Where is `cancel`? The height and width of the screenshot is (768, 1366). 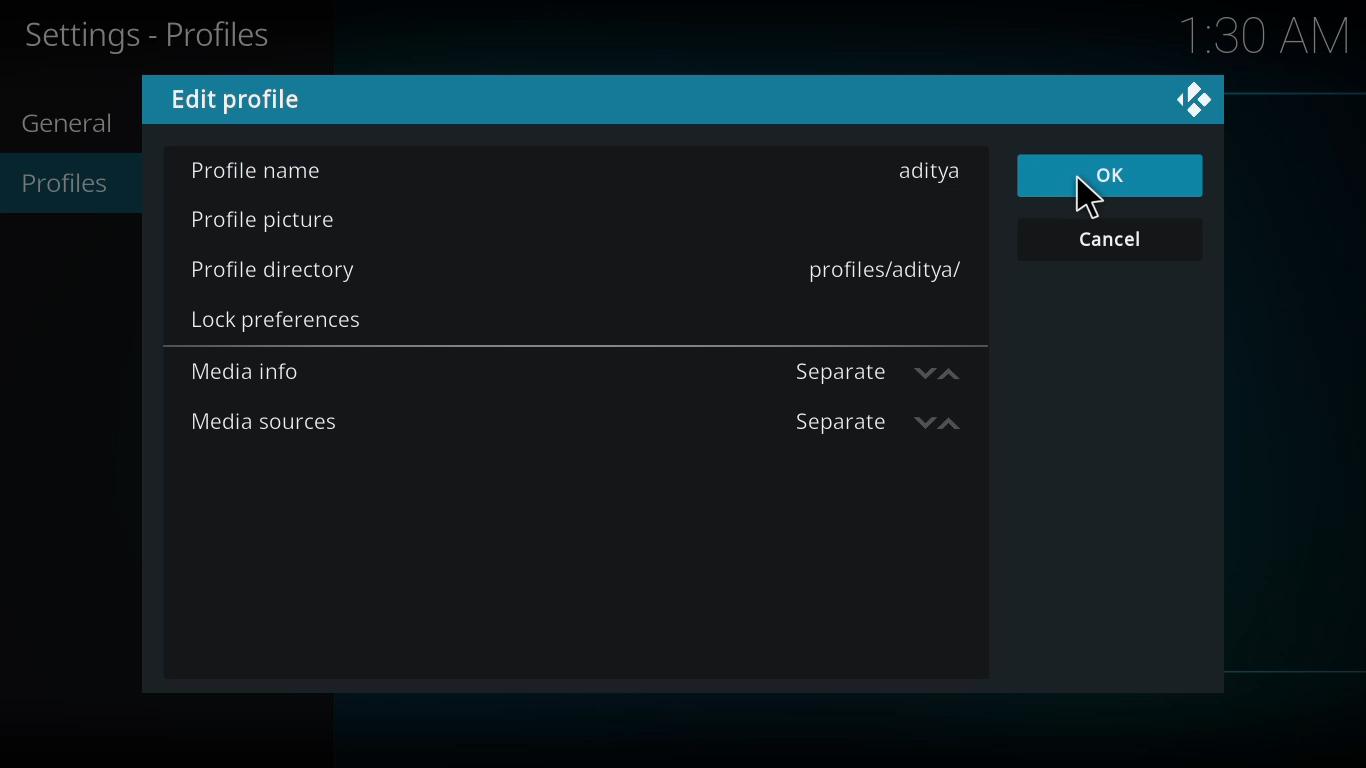
cancel is located at coordinates (1116, 238).